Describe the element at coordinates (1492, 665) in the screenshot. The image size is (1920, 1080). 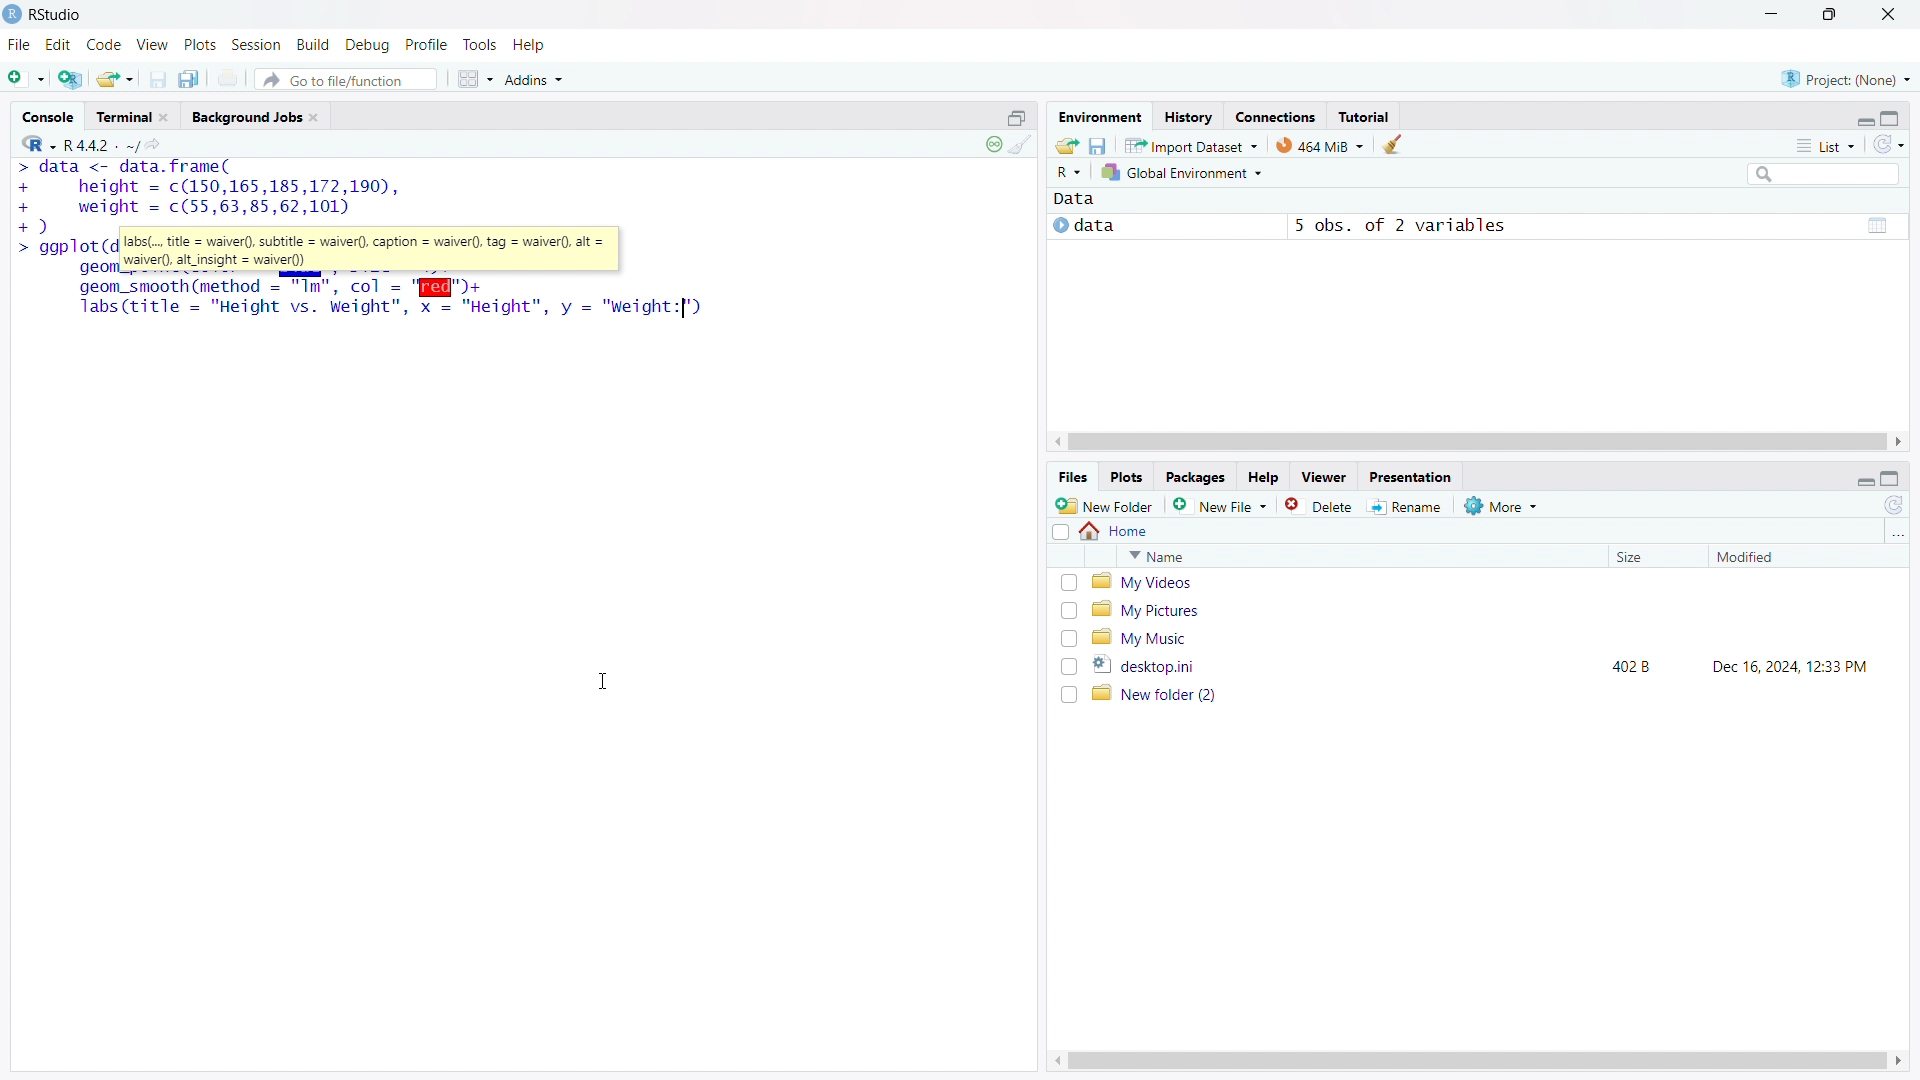
I see `desktop.in  402B Dec 16, 2024, 12:33PM` at that location.